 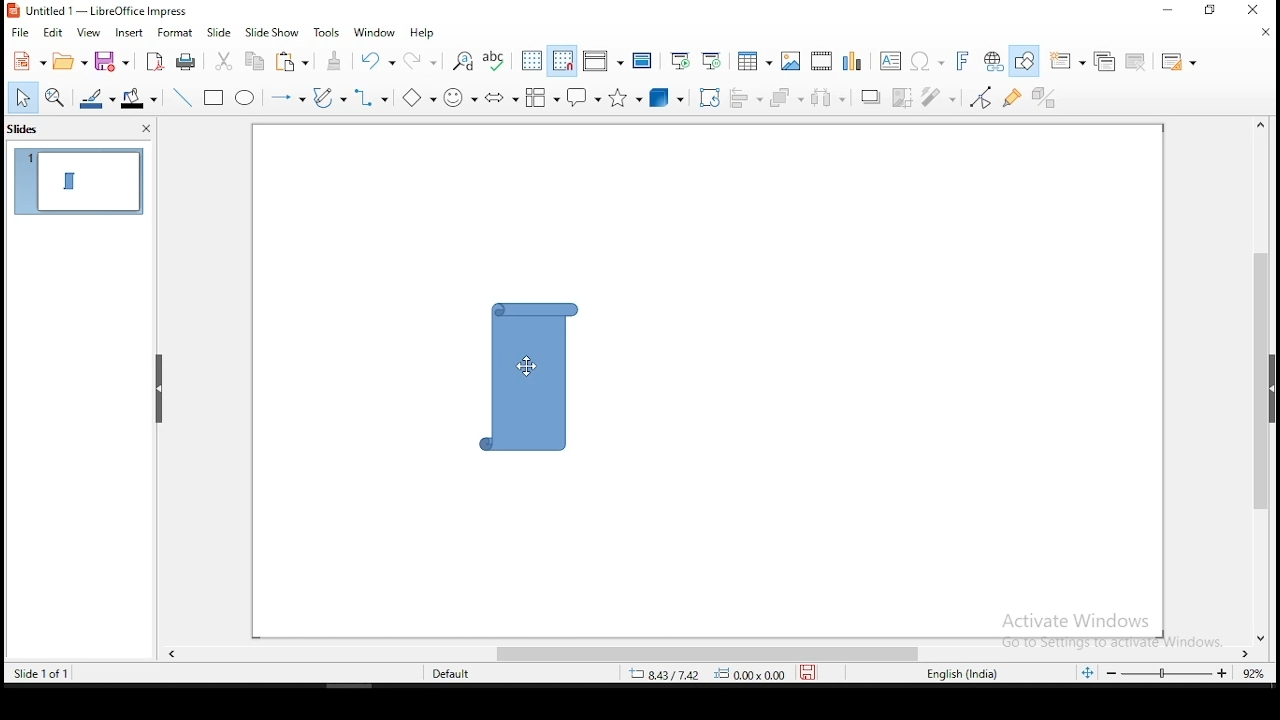 I want to click on text box, so click(x=890, y=60).